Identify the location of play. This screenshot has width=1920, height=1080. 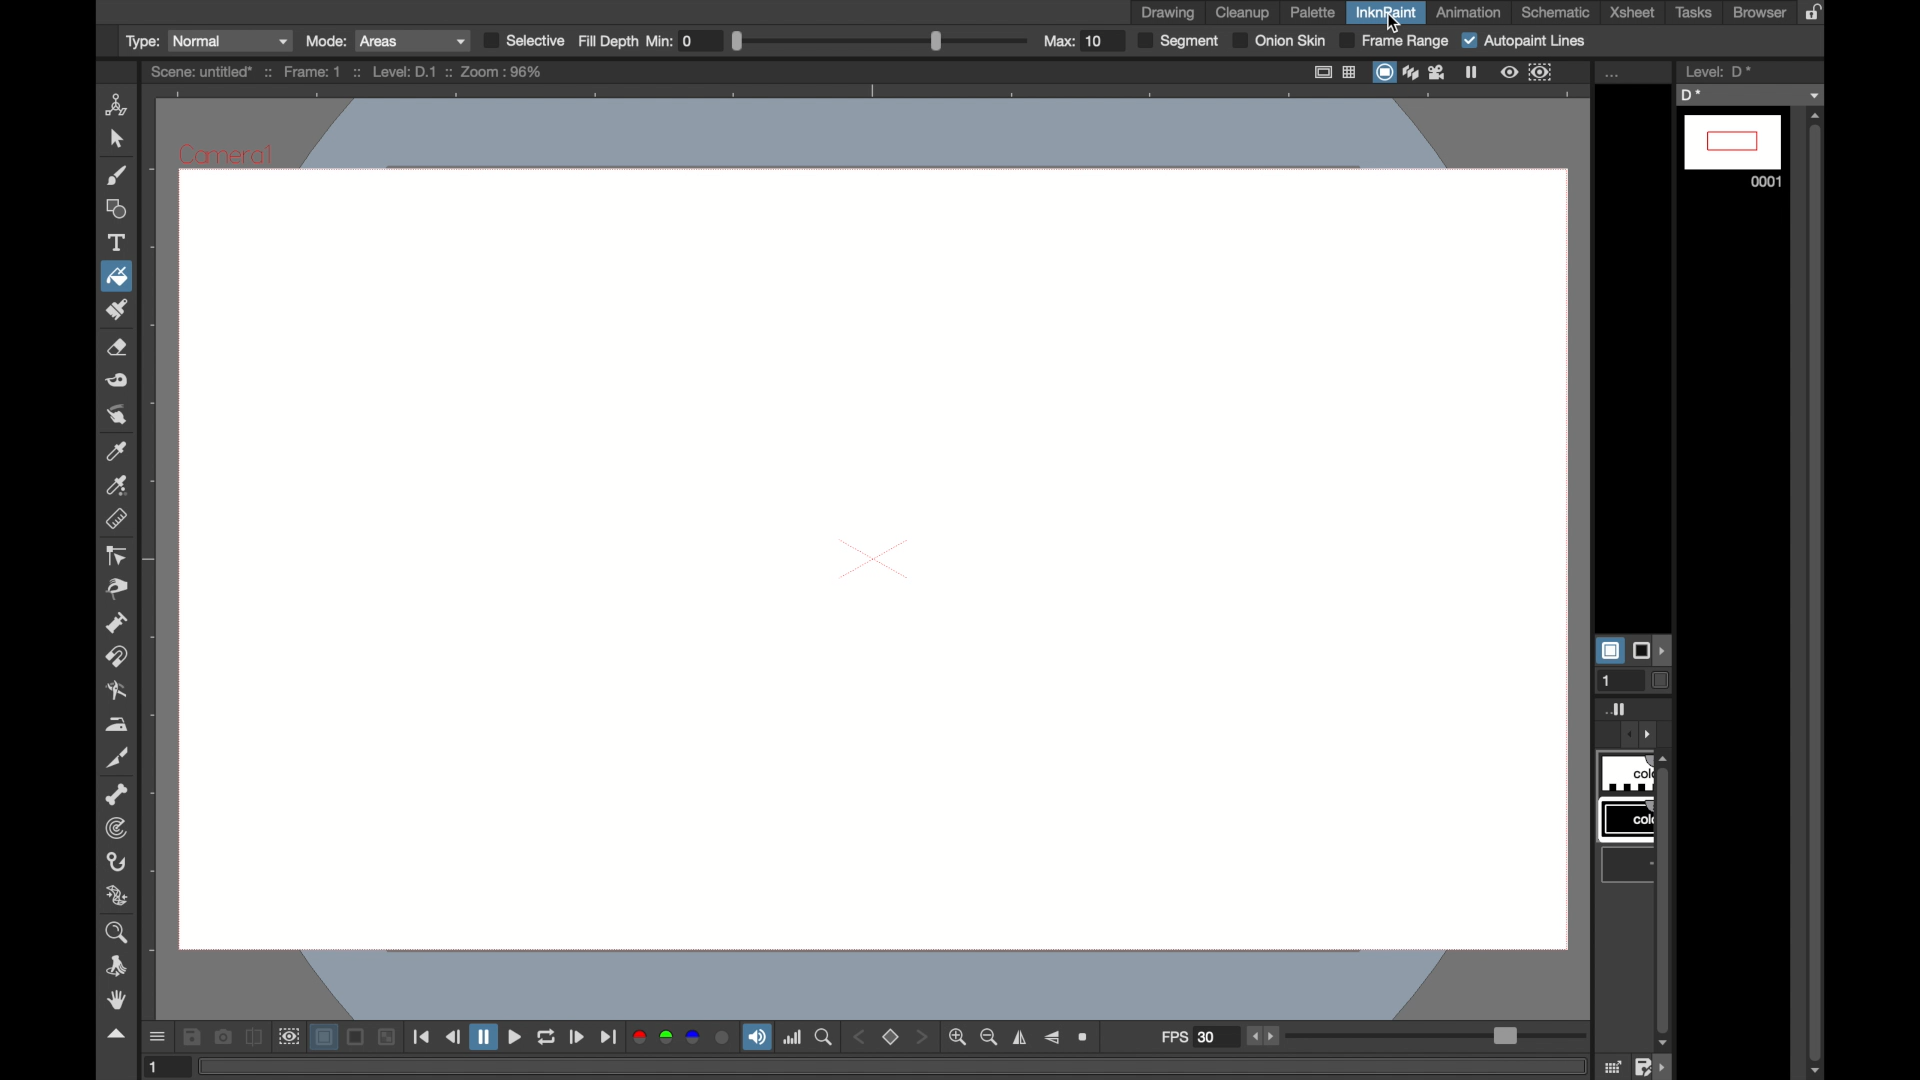
(577, 1038).